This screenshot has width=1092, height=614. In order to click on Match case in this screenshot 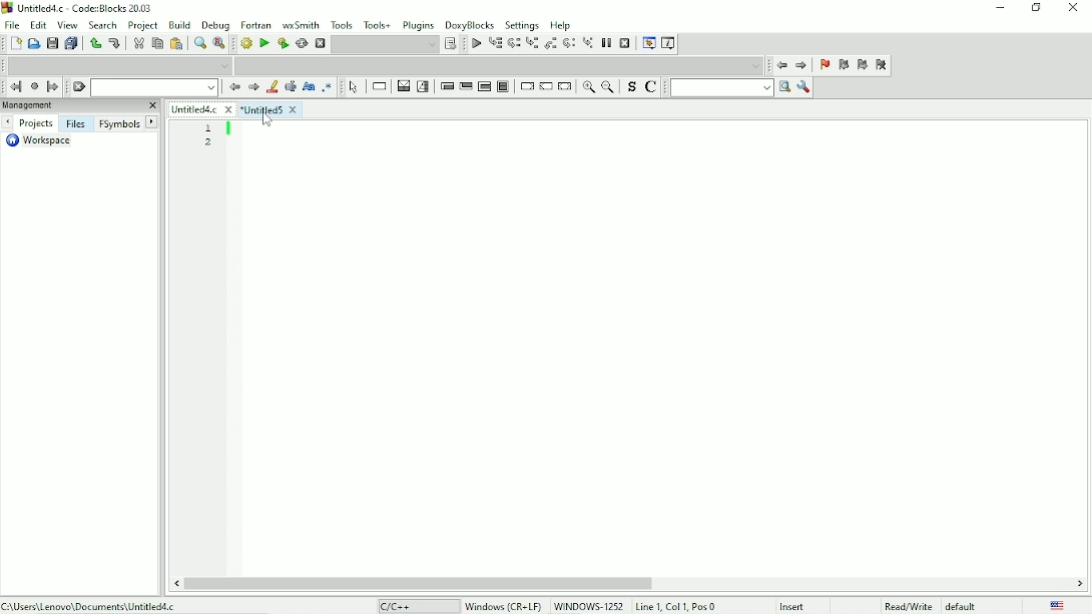, I will do `click(309, 87)`.